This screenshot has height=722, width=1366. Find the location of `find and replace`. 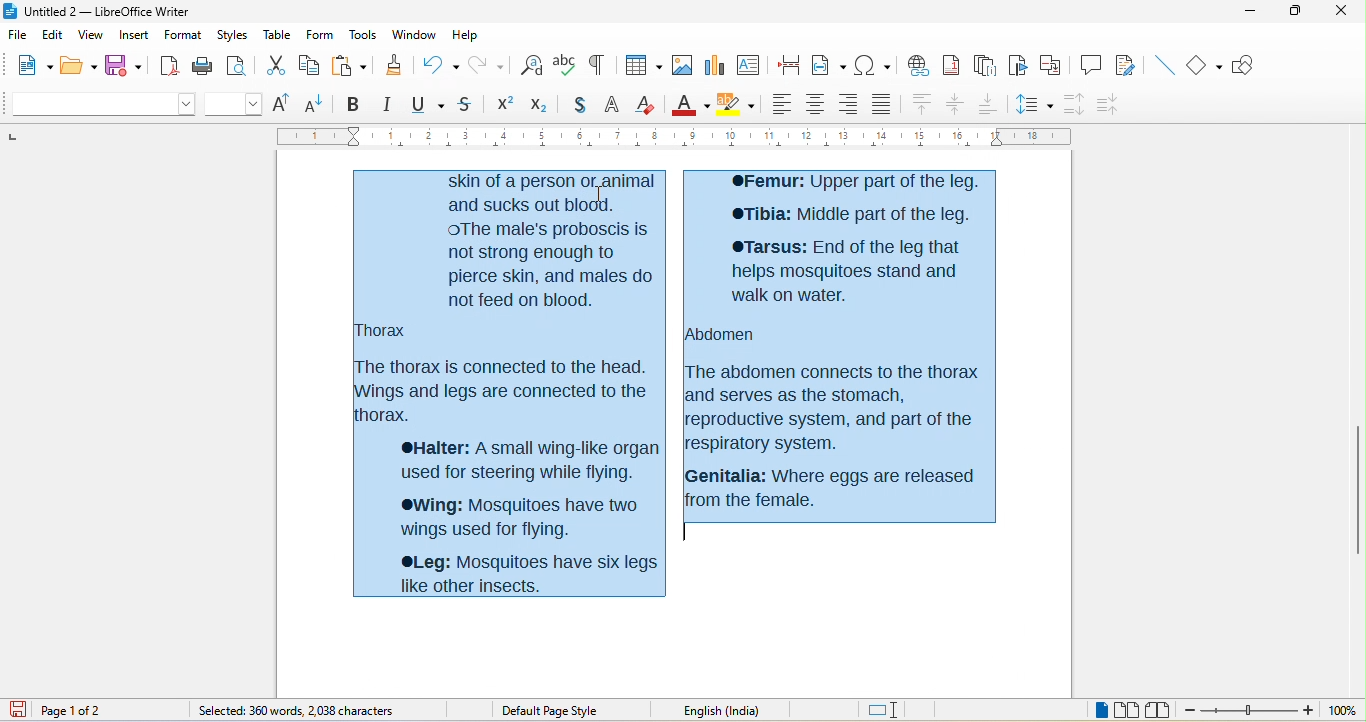

find and replace is located at coordinates (531, 67).